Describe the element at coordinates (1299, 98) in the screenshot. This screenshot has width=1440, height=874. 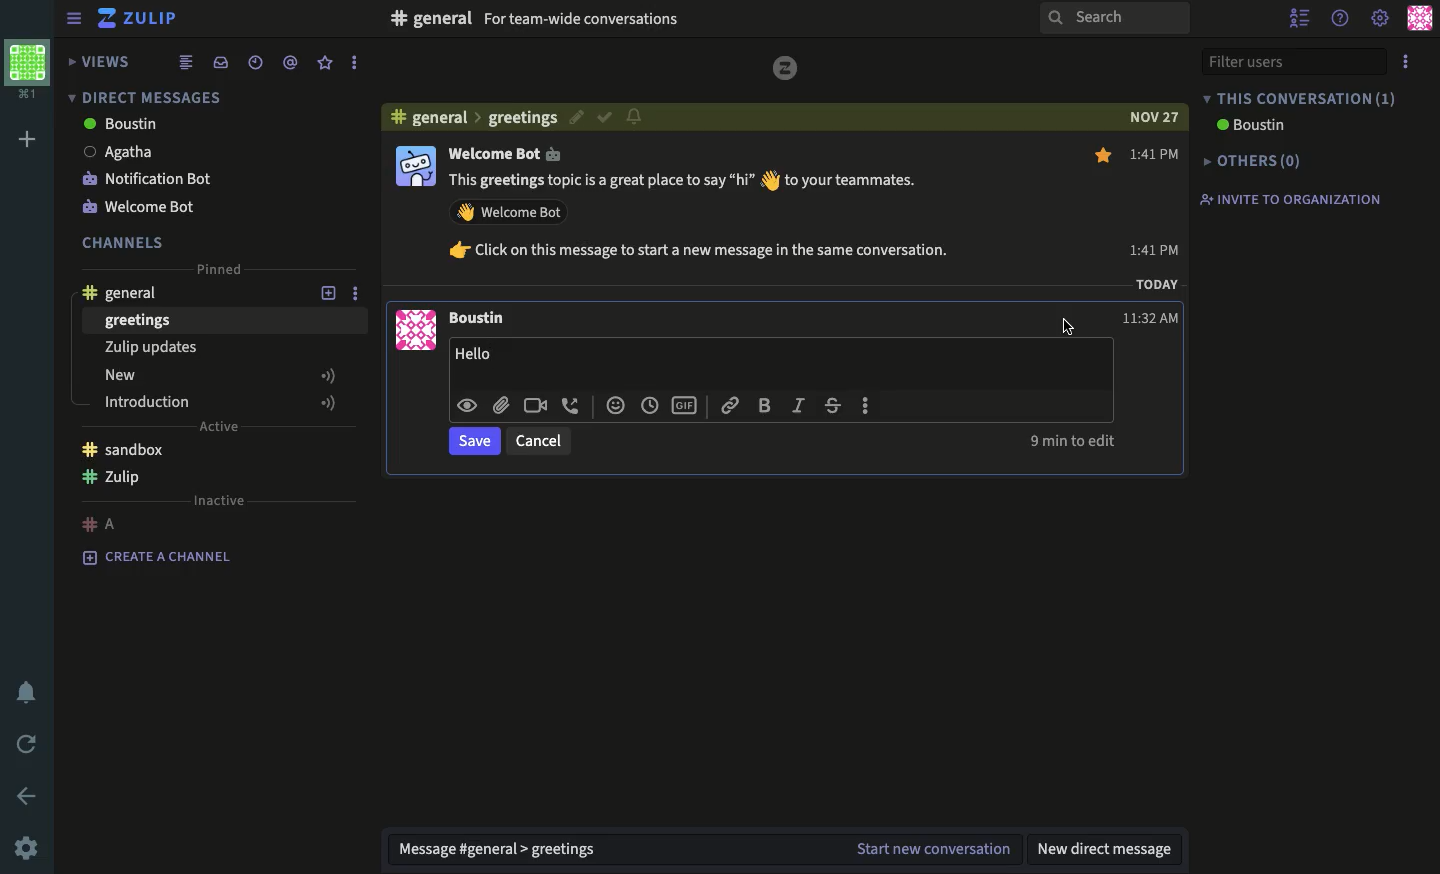
I see `this conversation` at that location.